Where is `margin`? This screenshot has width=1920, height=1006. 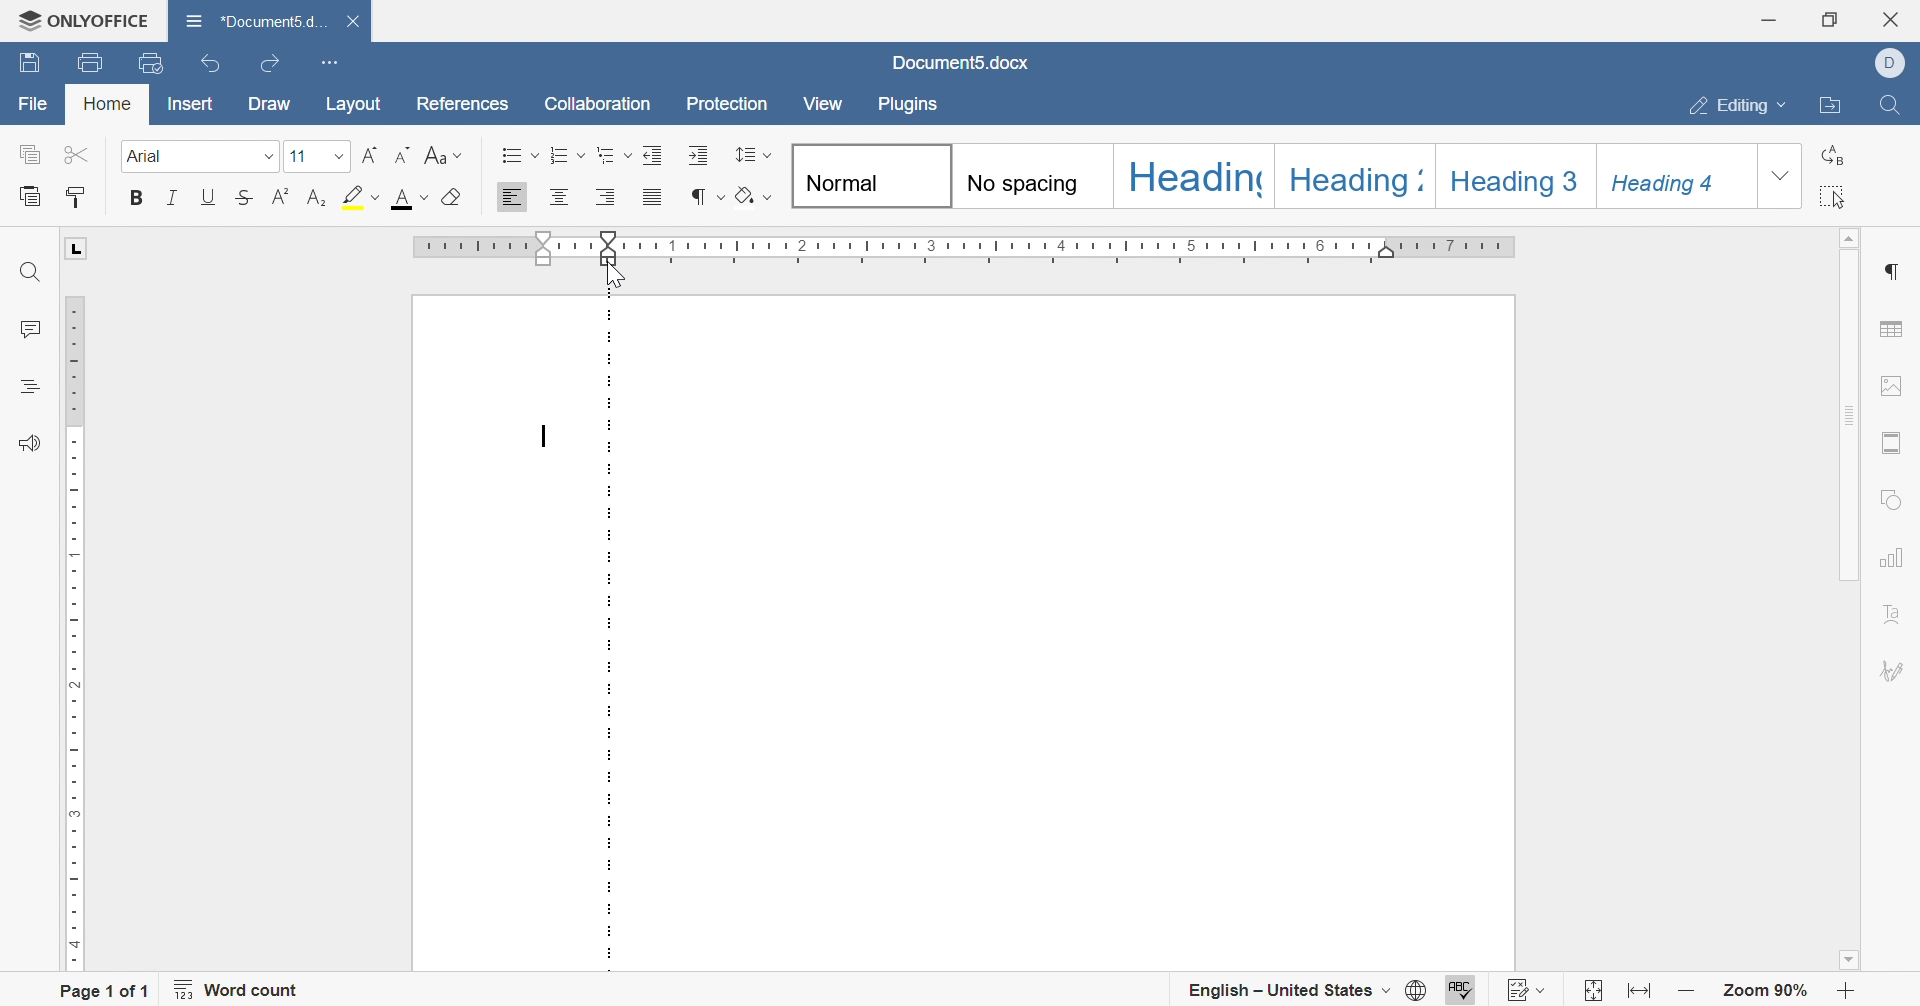 margin is located at coordinates (611, 634).